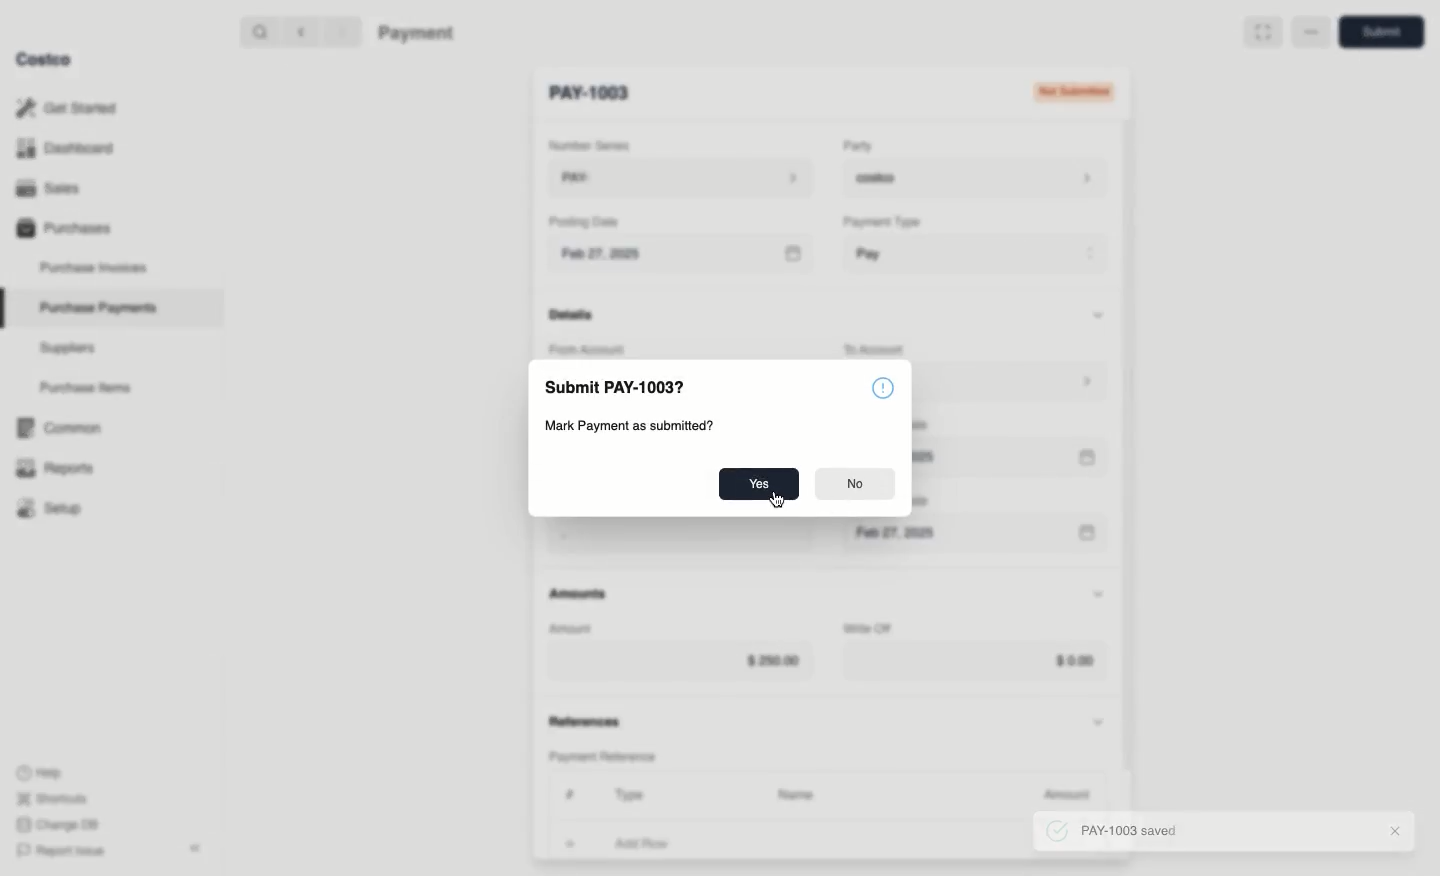 This screenshot has width=1440, height=876. I want to click on Change DB, so click(61, 825).